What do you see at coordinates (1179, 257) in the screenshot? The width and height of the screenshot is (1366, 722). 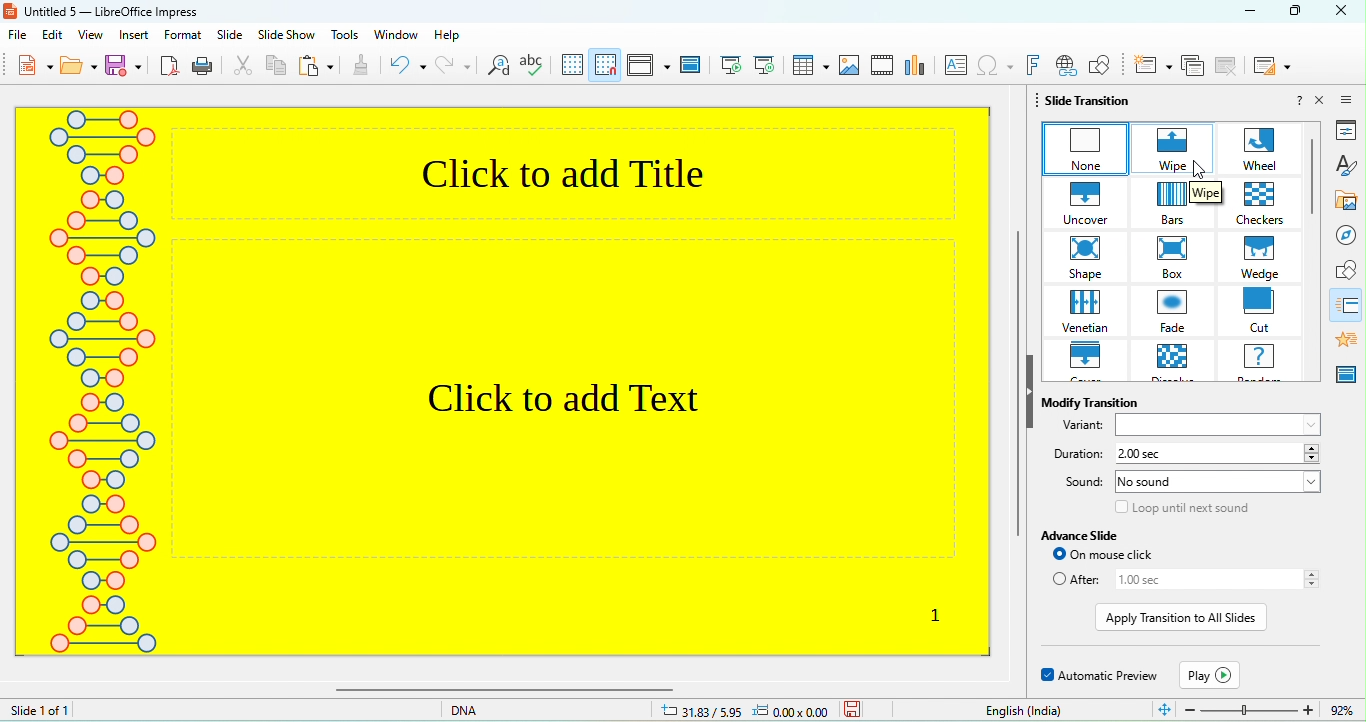 I see `box` at bounding box center [1179, 257].